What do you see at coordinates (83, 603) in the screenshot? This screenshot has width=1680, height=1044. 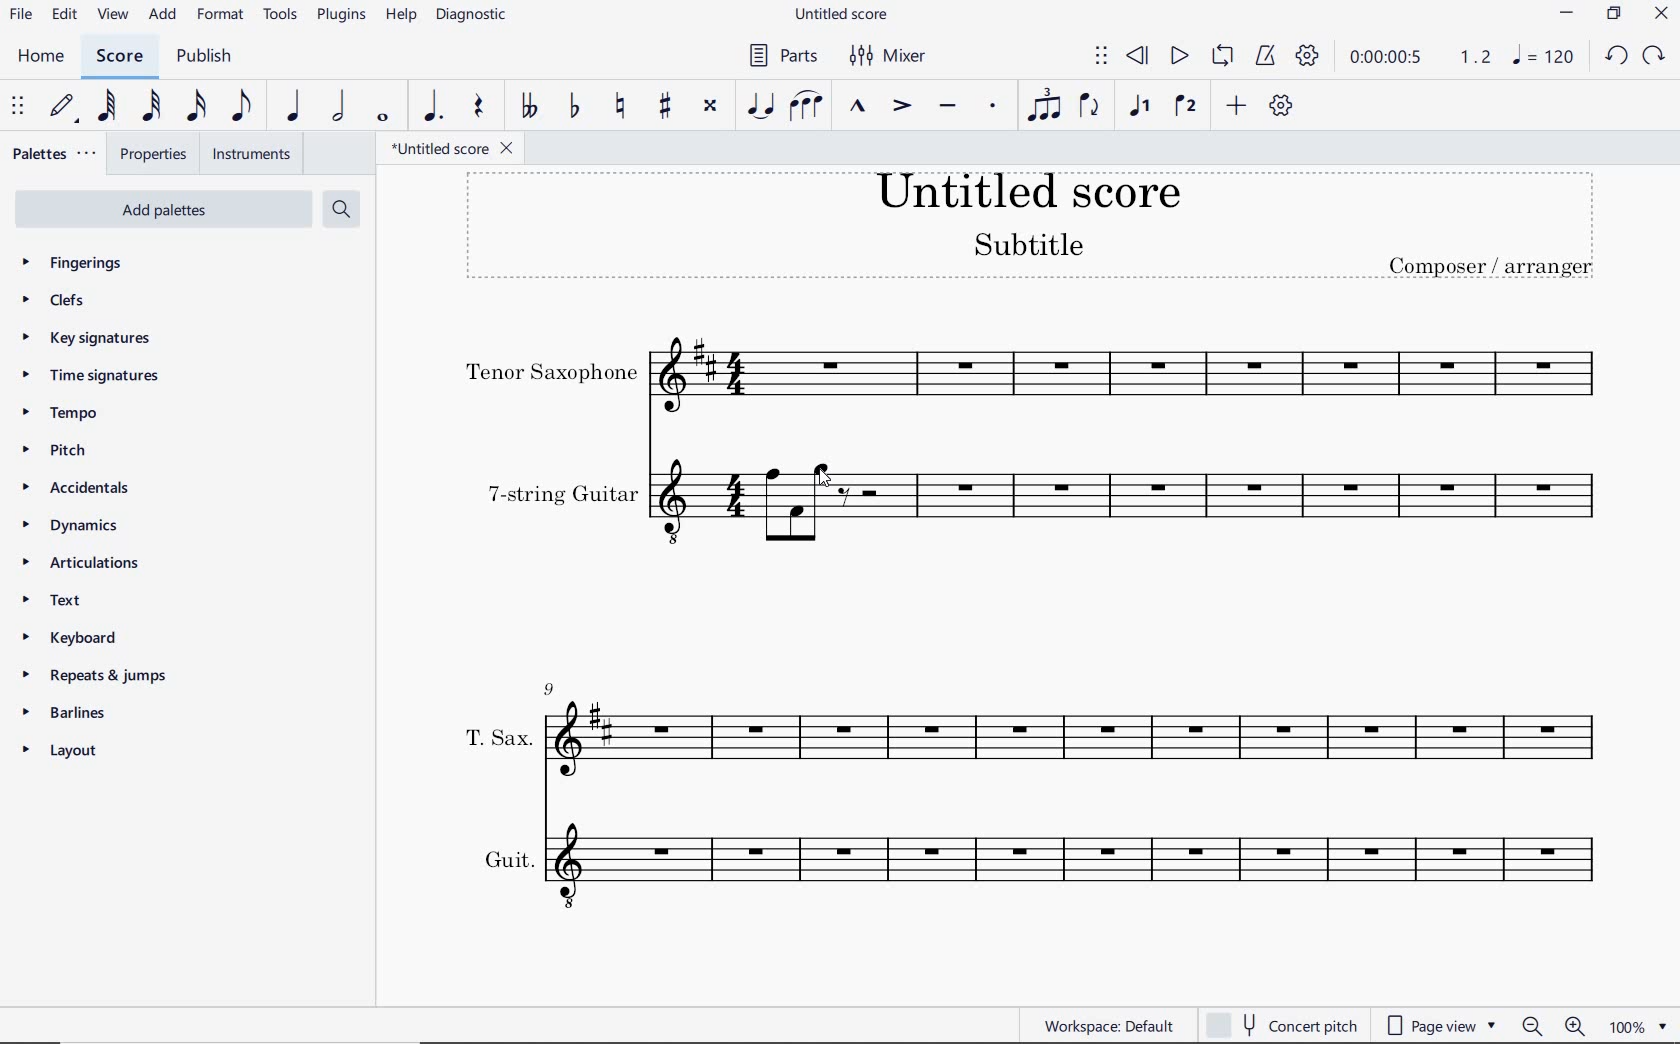 I see `TEXT` at bounding box center [83, 603].